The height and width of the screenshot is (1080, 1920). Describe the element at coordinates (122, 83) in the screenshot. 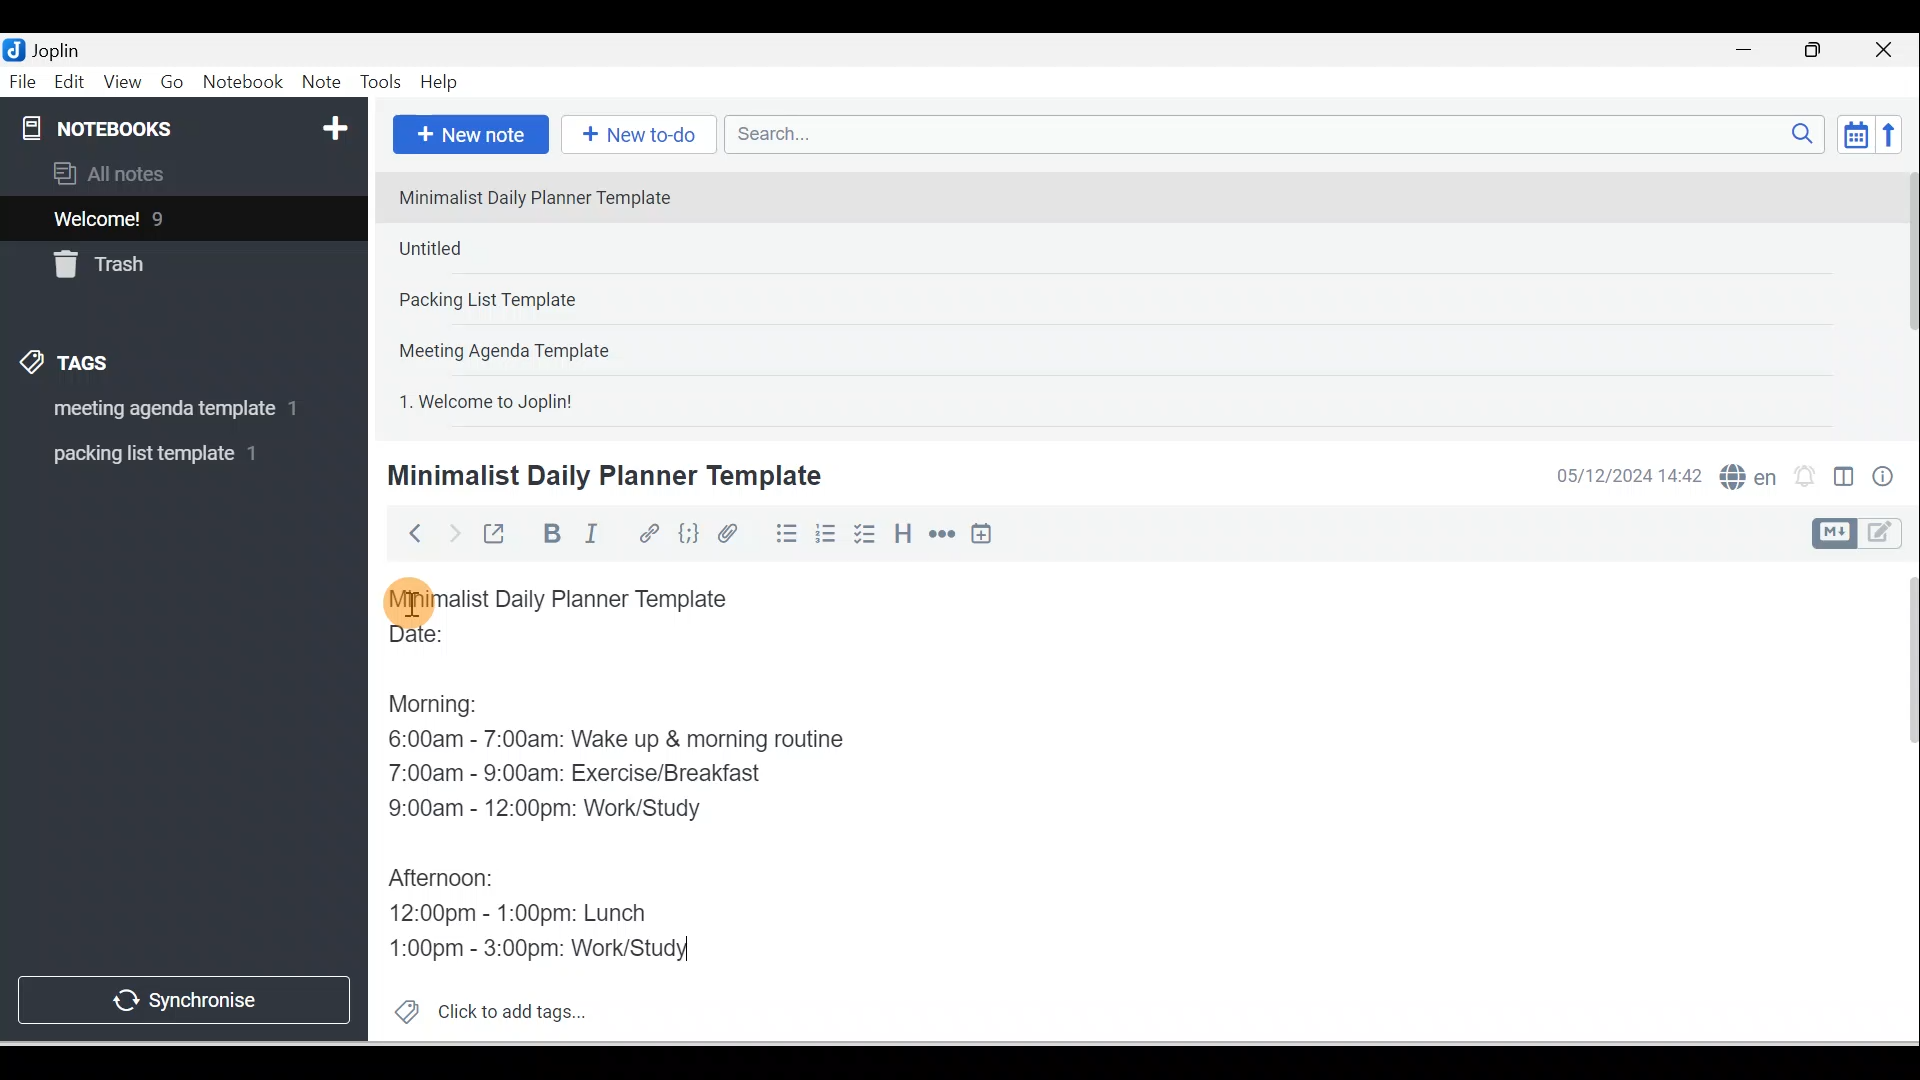

I see `View` at that location.